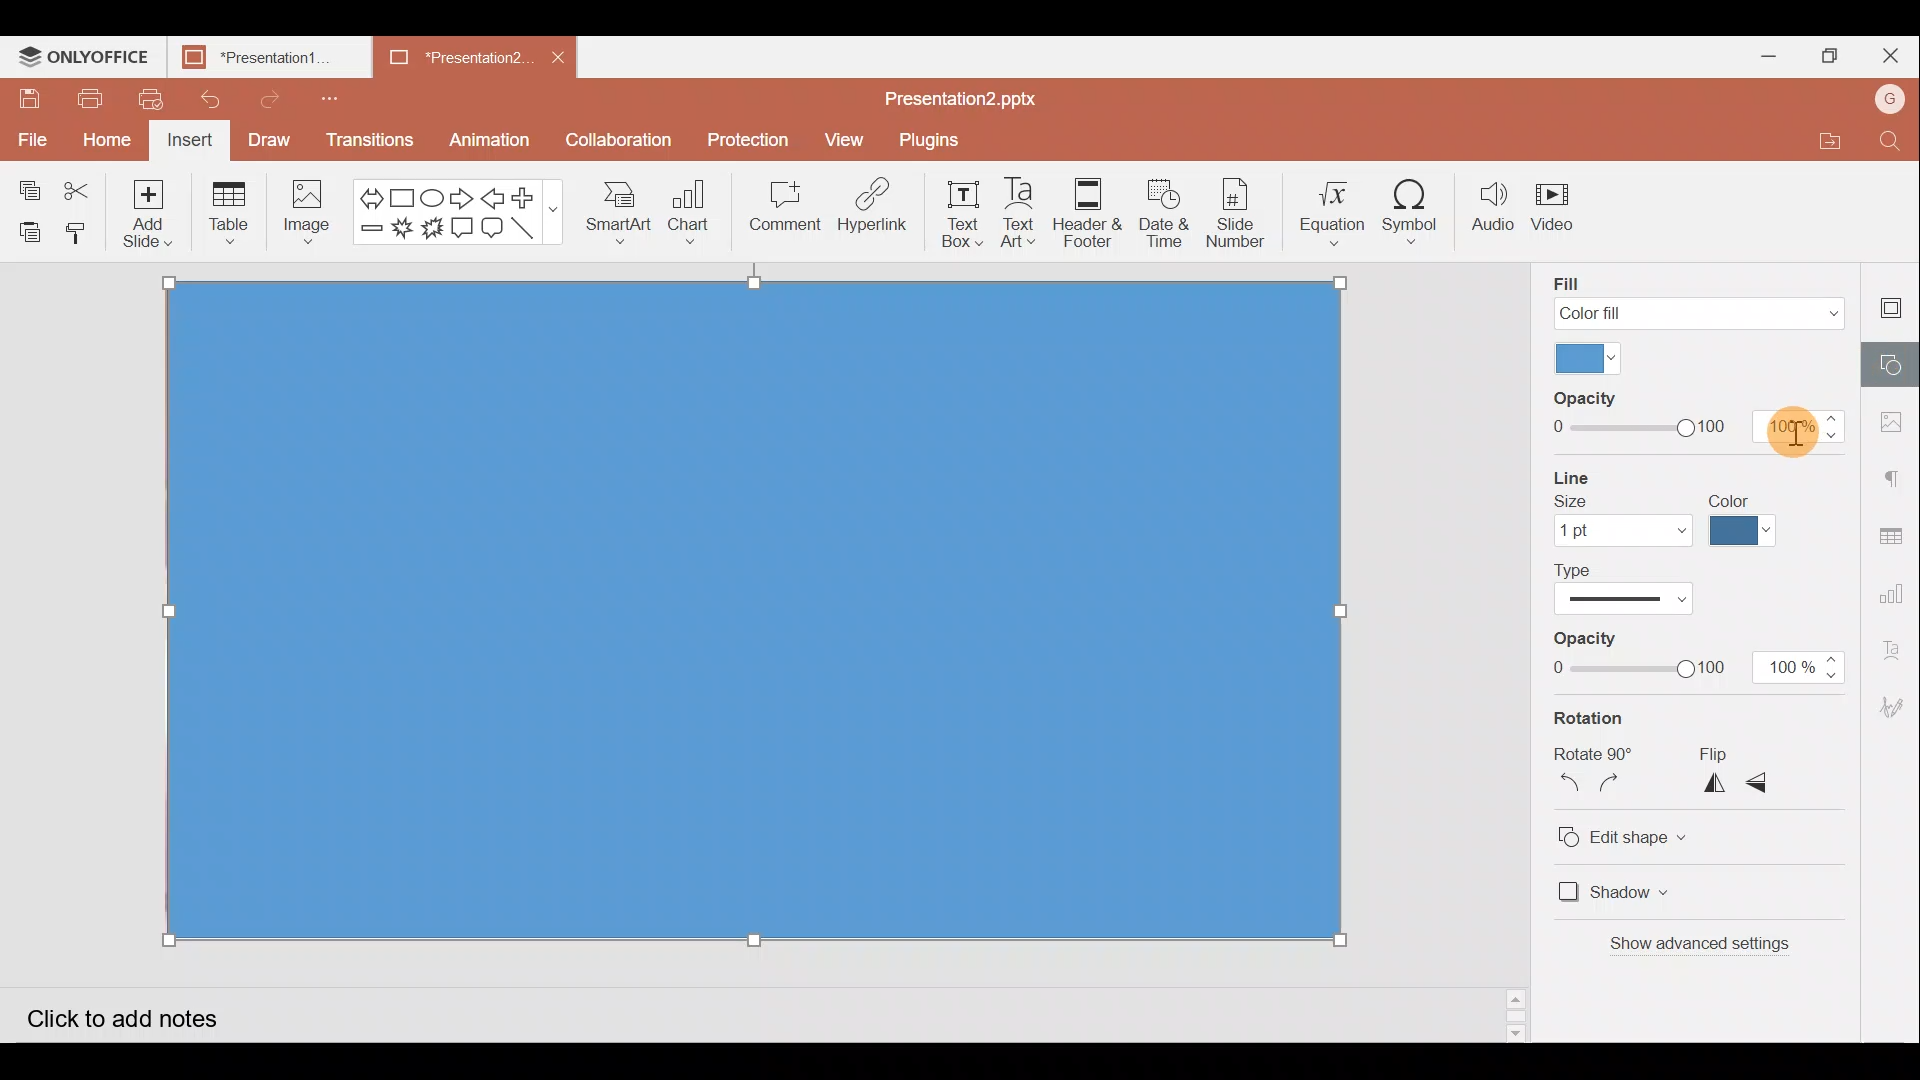  Describe the element at coordinates (370, 192) in the screenshot. I see `Left right arrow` at that location.